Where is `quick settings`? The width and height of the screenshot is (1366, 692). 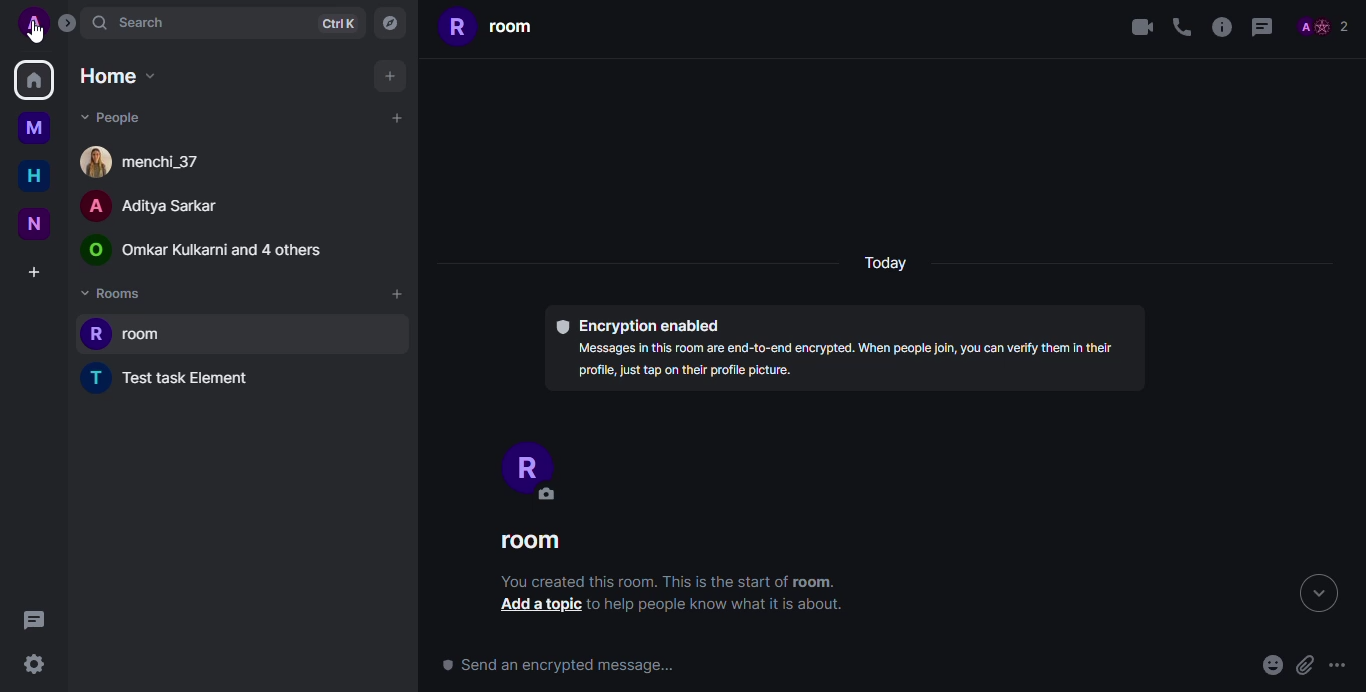 quick settings is located at coordinates (33, 664).